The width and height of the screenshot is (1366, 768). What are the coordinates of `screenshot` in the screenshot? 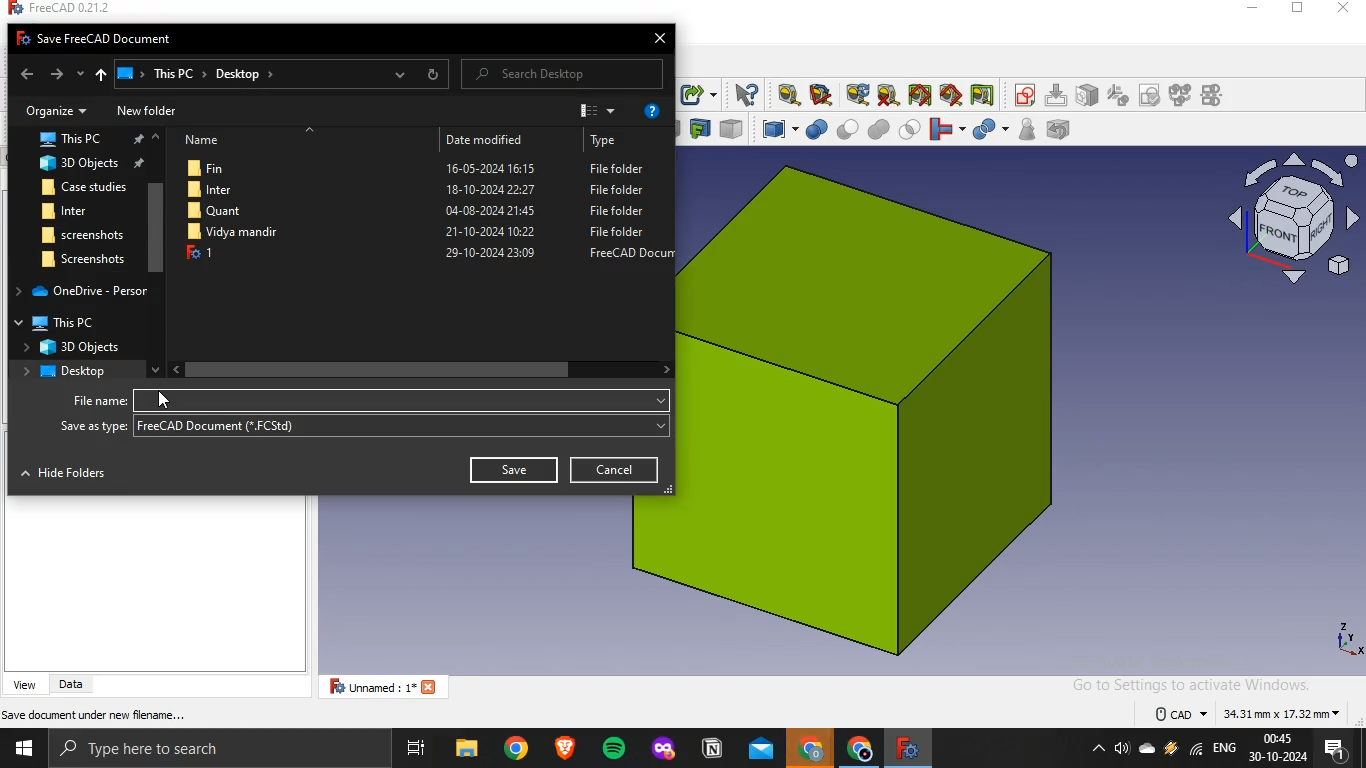 It's located at (76, 259).